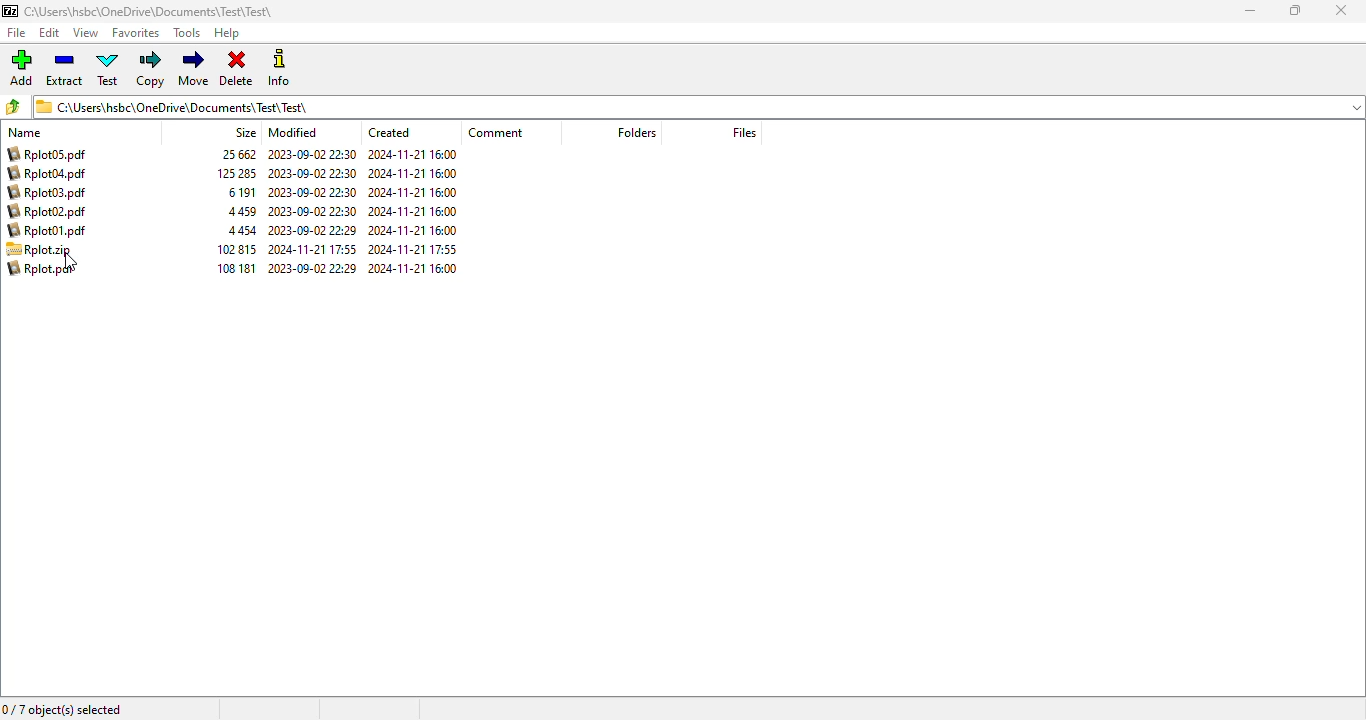 The image size is (1366, 720). What do you see at coordinates (314, 191) in the screenshot?
I see `2023-09-02 22:30` at bounding box center [314, 191].